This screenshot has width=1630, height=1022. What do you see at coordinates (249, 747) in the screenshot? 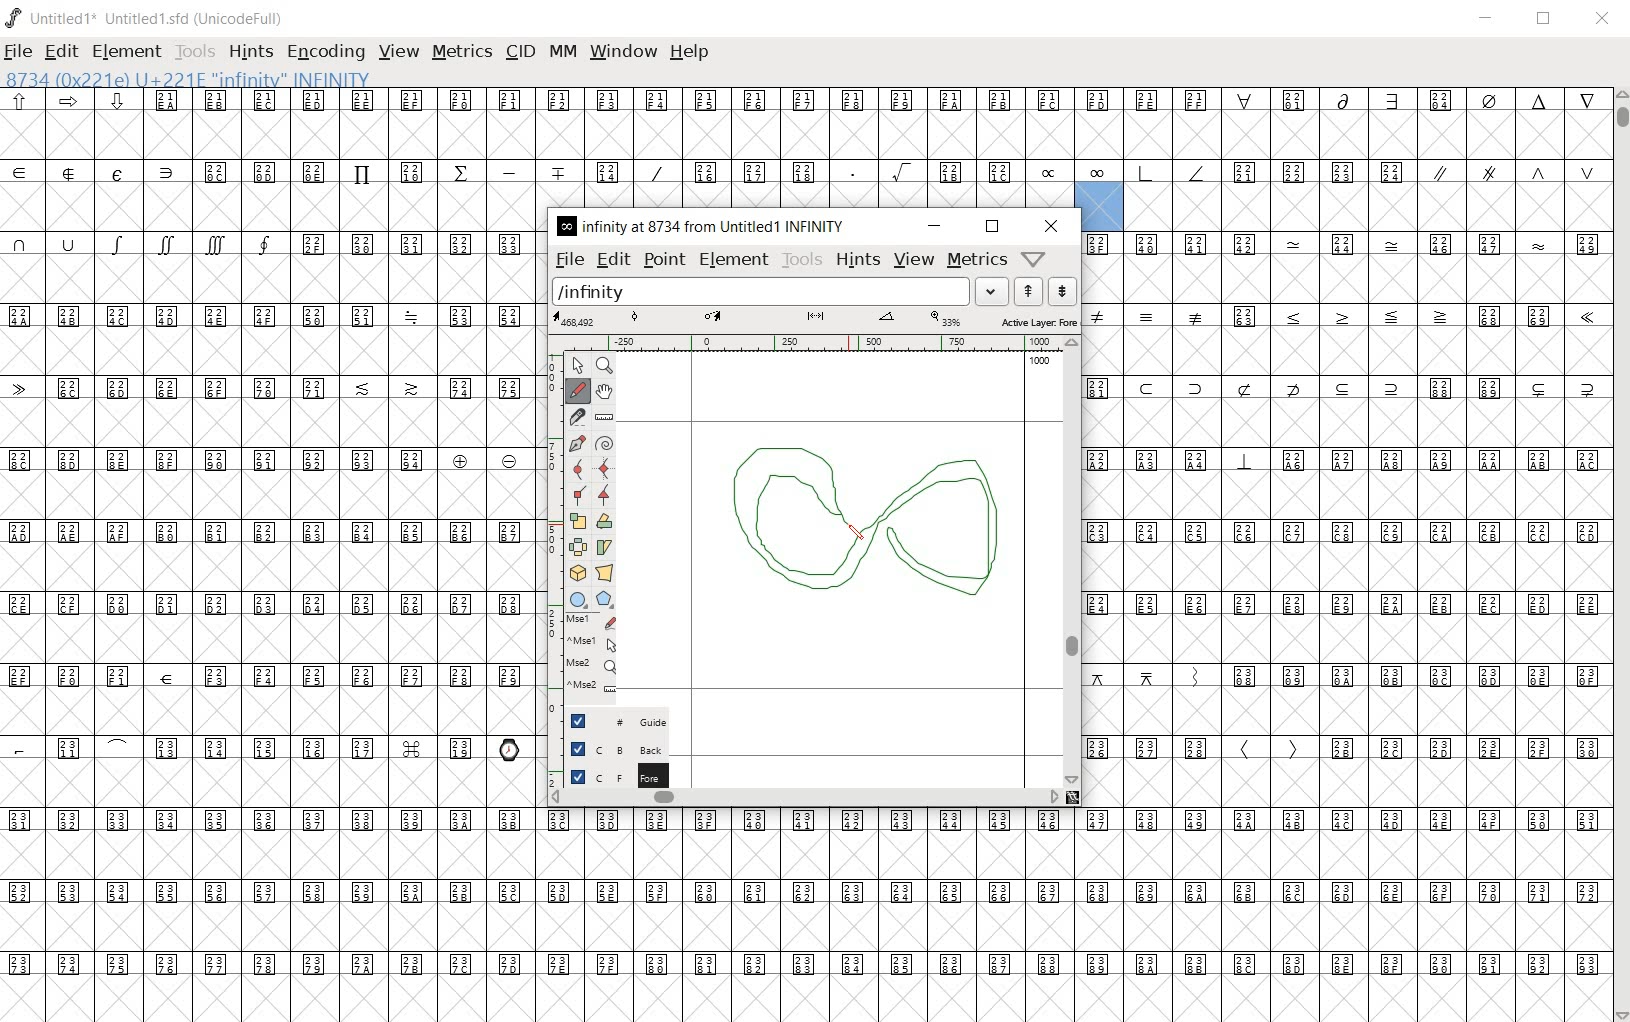
I see `Unicode code points` at bounding box center [249, 747].